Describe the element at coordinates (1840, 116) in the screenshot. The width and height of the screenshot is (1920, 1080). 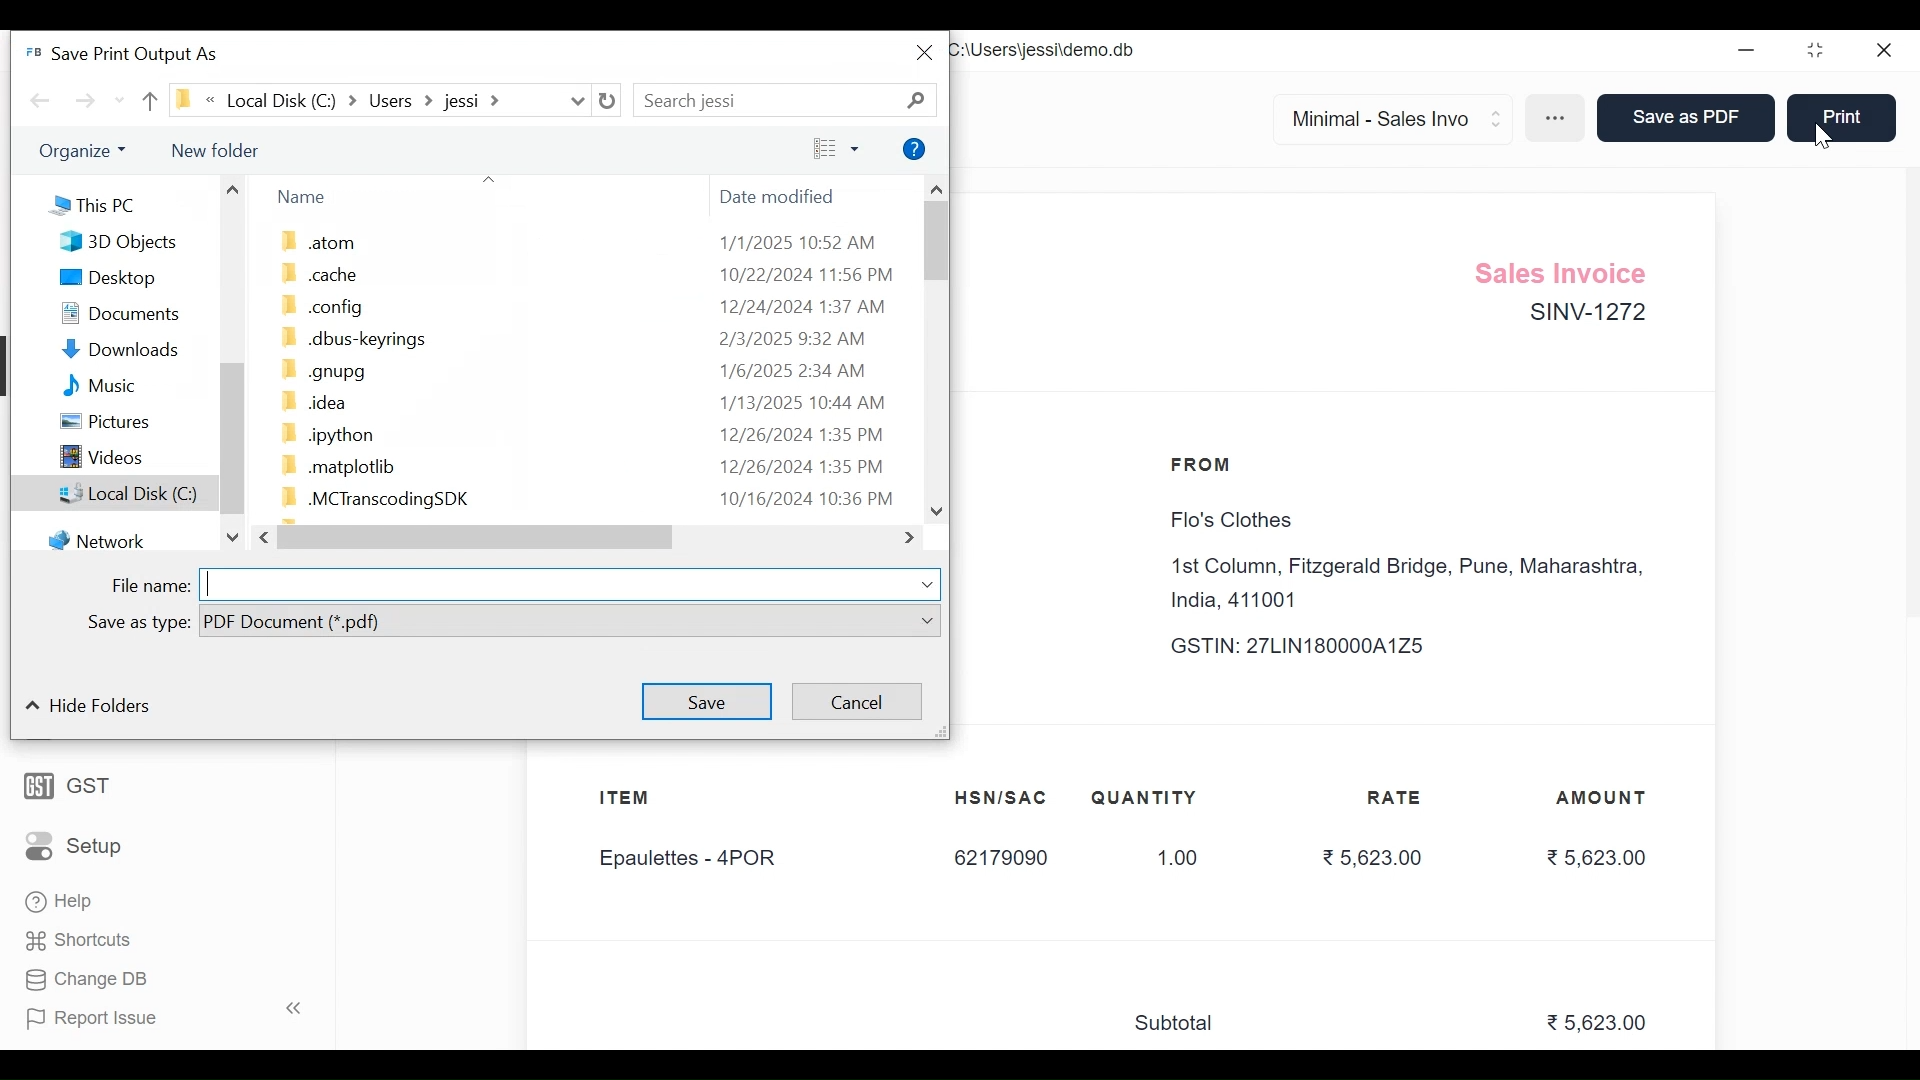
I see `Print` at that location.